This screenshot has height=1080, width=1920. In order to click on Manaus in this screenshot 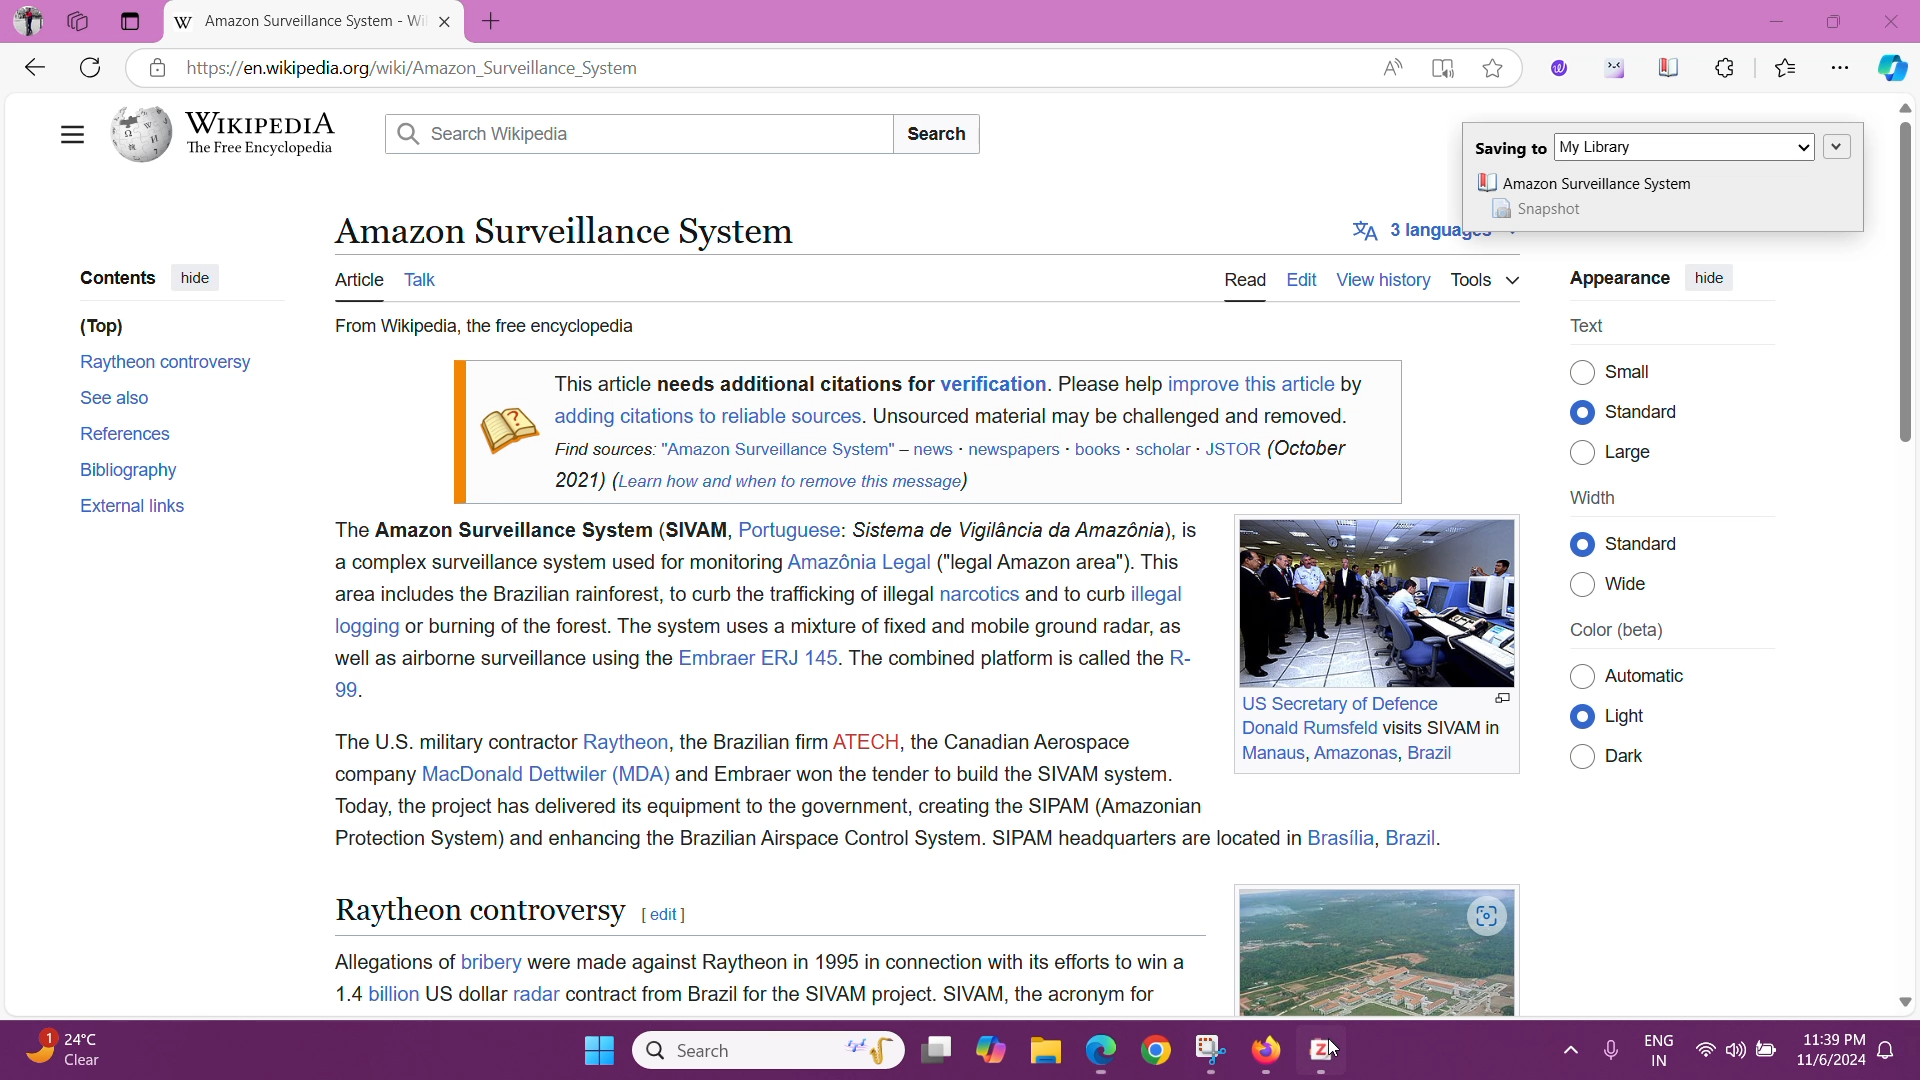, I will do `click(1271, 754)`.